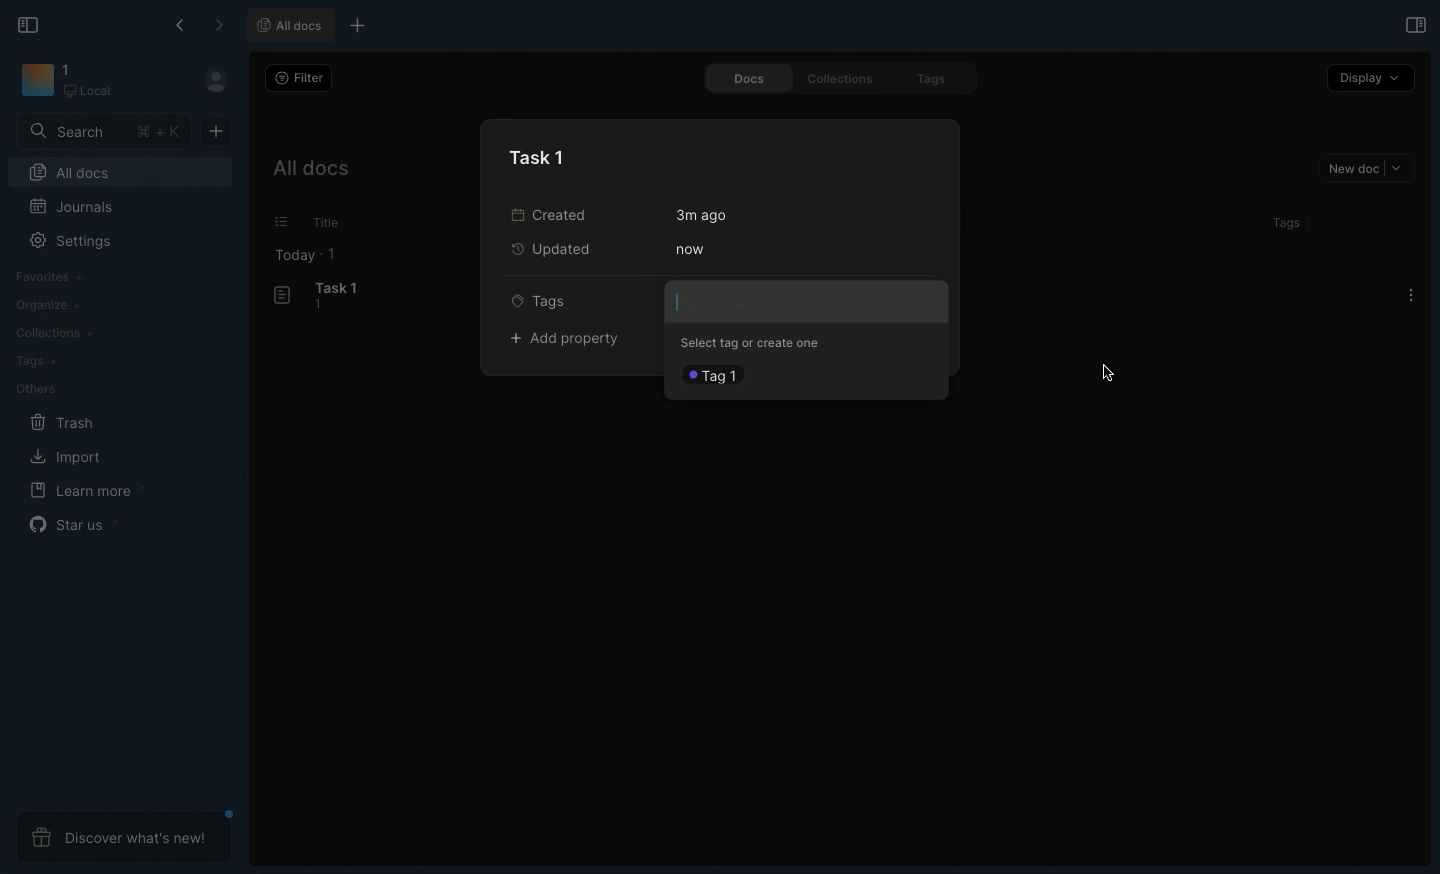  Describe the element at coordinates (540, 156) in the screenshot. I see `Task 1` at that location.